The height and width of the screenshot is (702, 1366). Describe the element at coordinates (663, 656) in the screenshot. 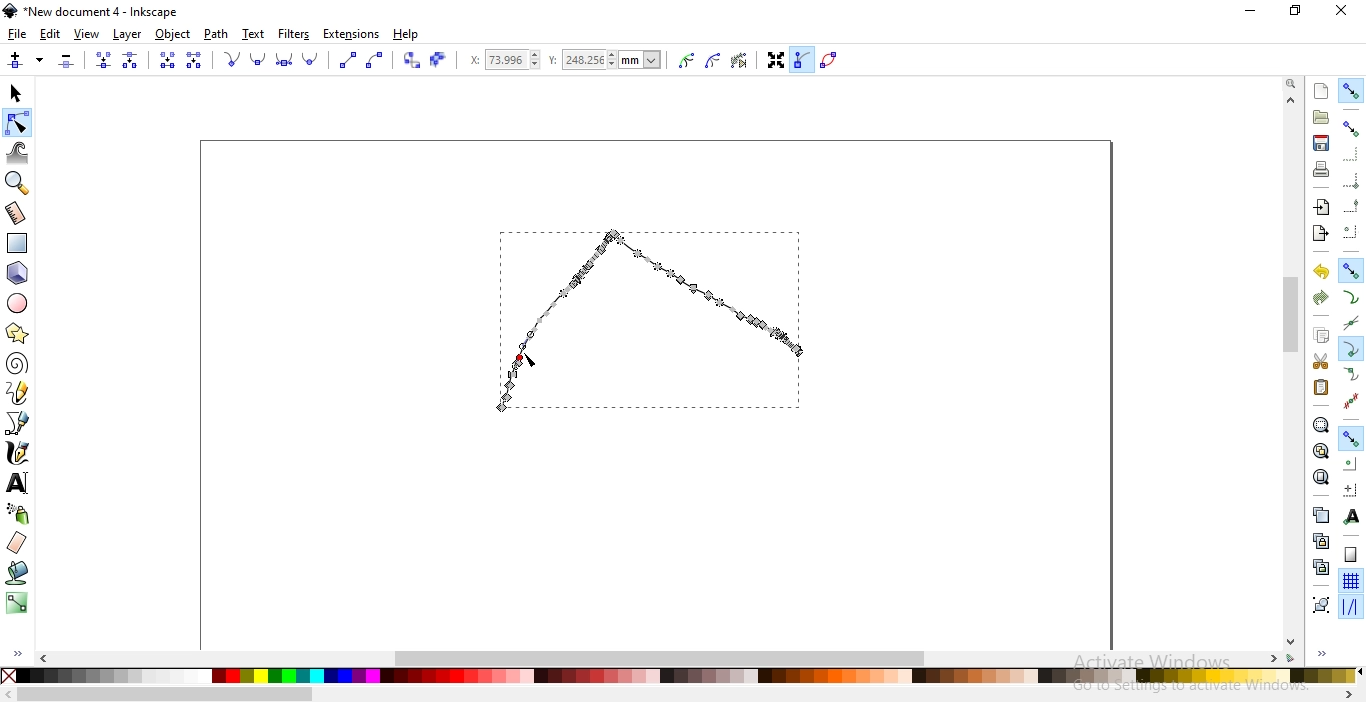

I see `scrollbar` at that location.